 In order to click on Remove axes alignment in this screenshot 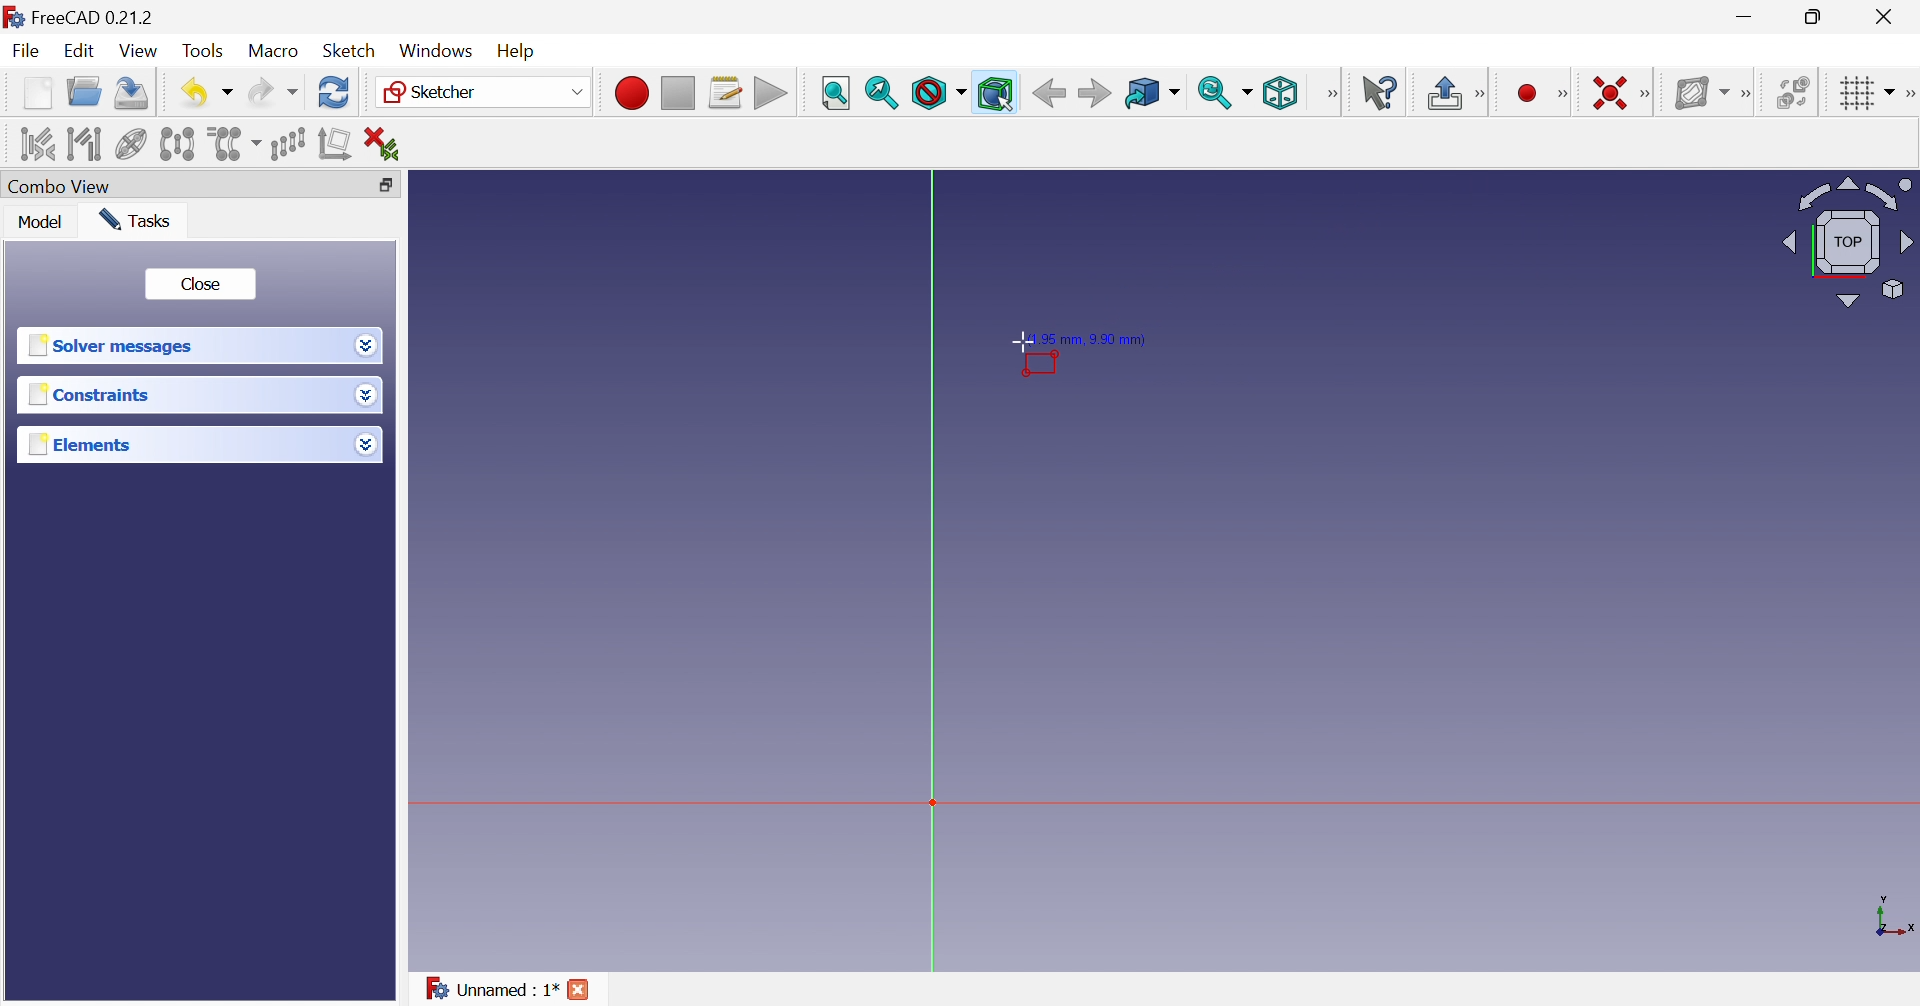, I will do `click(335, 146)`.